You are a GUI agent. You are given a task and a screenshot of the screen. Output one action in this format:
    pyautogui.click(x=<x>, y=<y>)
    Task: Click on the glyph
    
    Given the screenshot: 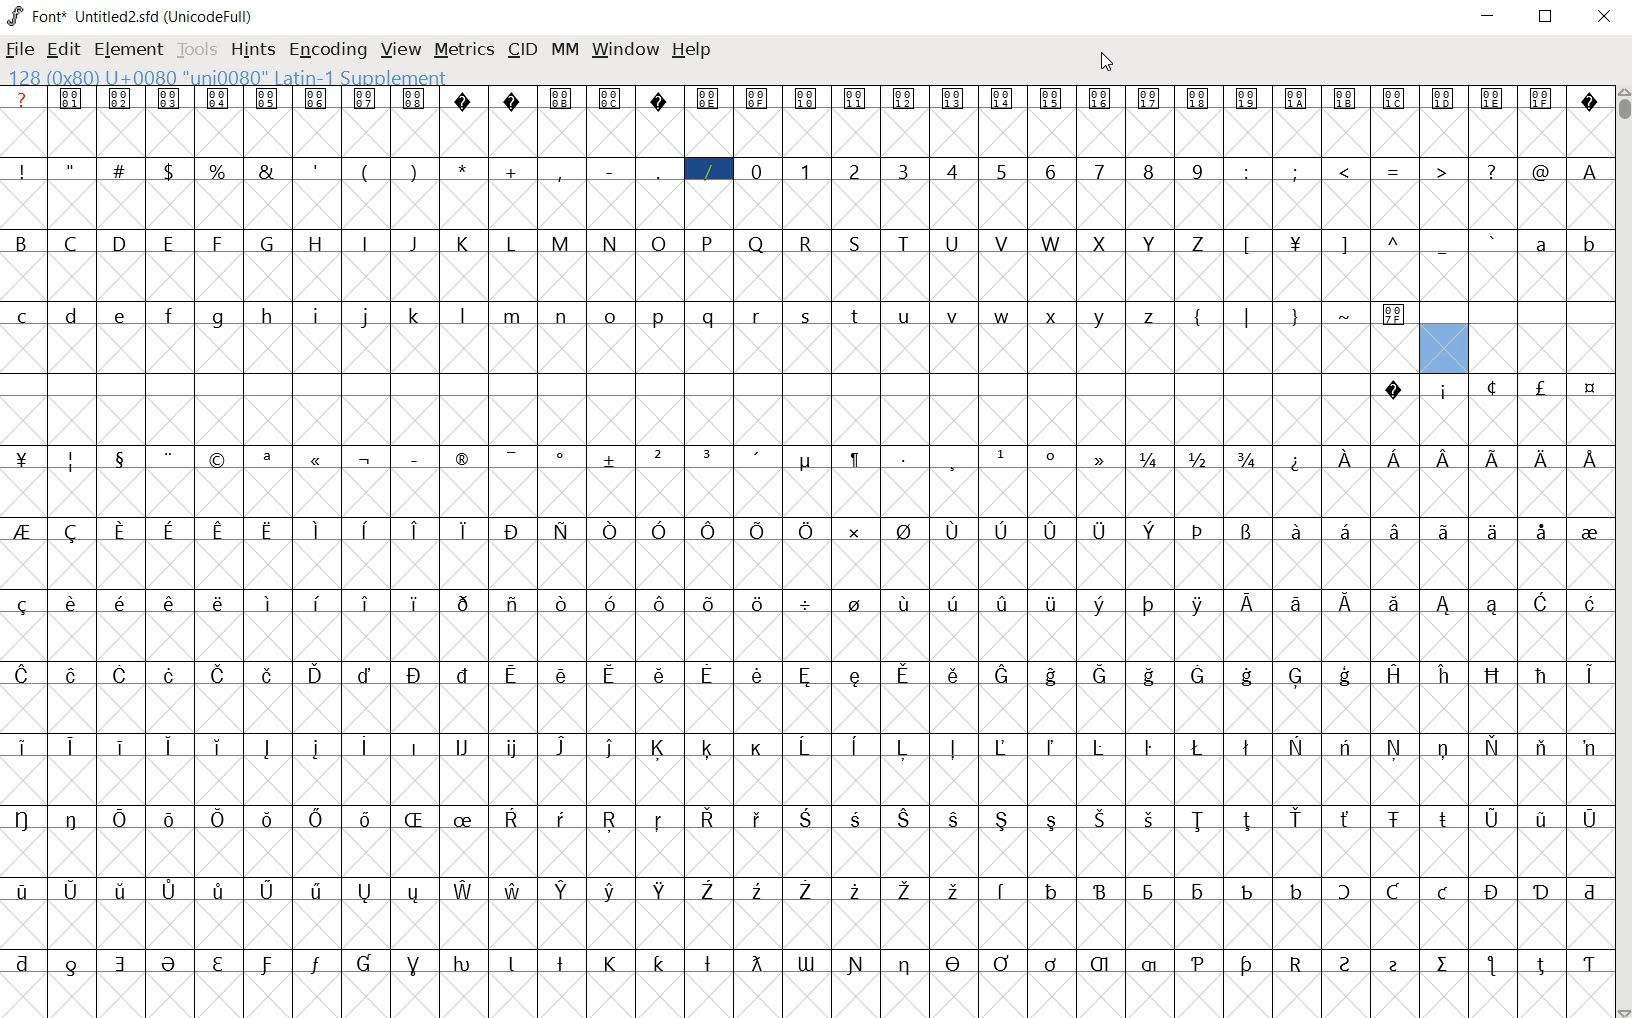 What is the action you would take?
    pyautogui.click(x=22, y=891)
    